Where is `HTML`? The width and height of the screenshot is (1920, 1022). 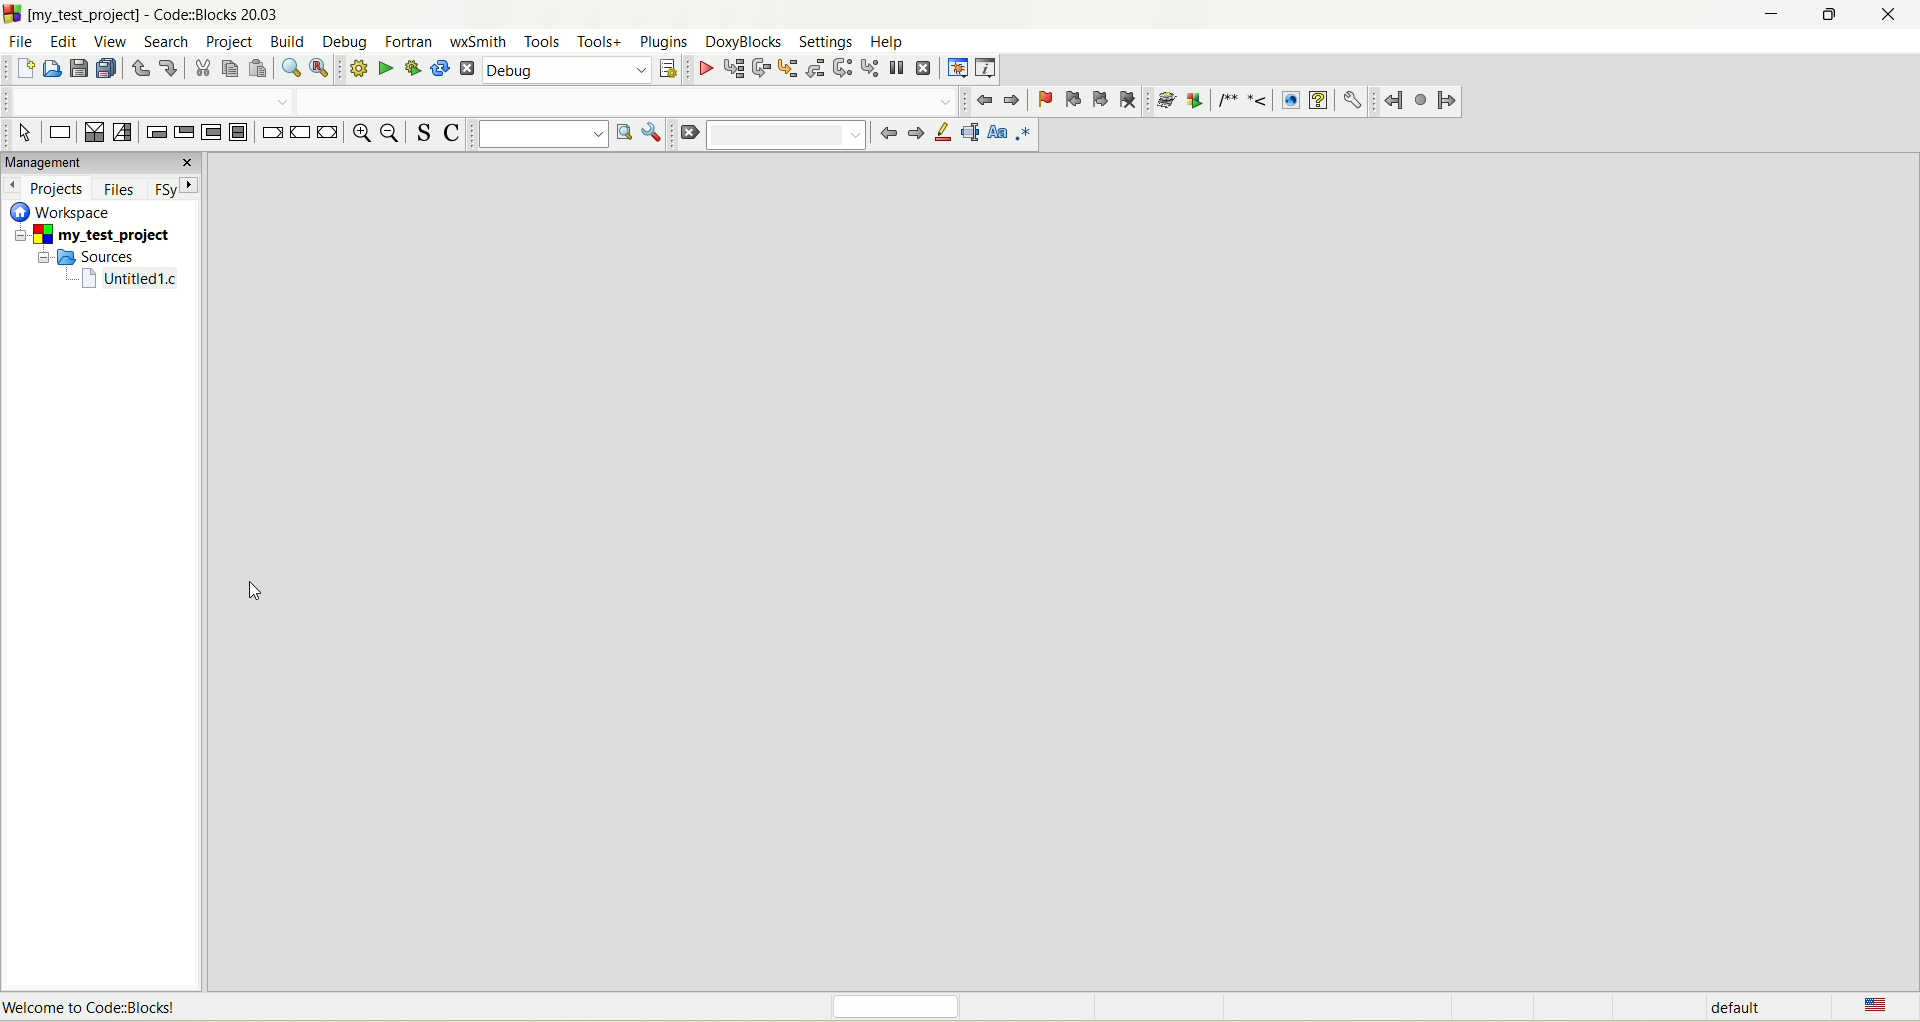 HTML is located at coordinates (1287, 99).